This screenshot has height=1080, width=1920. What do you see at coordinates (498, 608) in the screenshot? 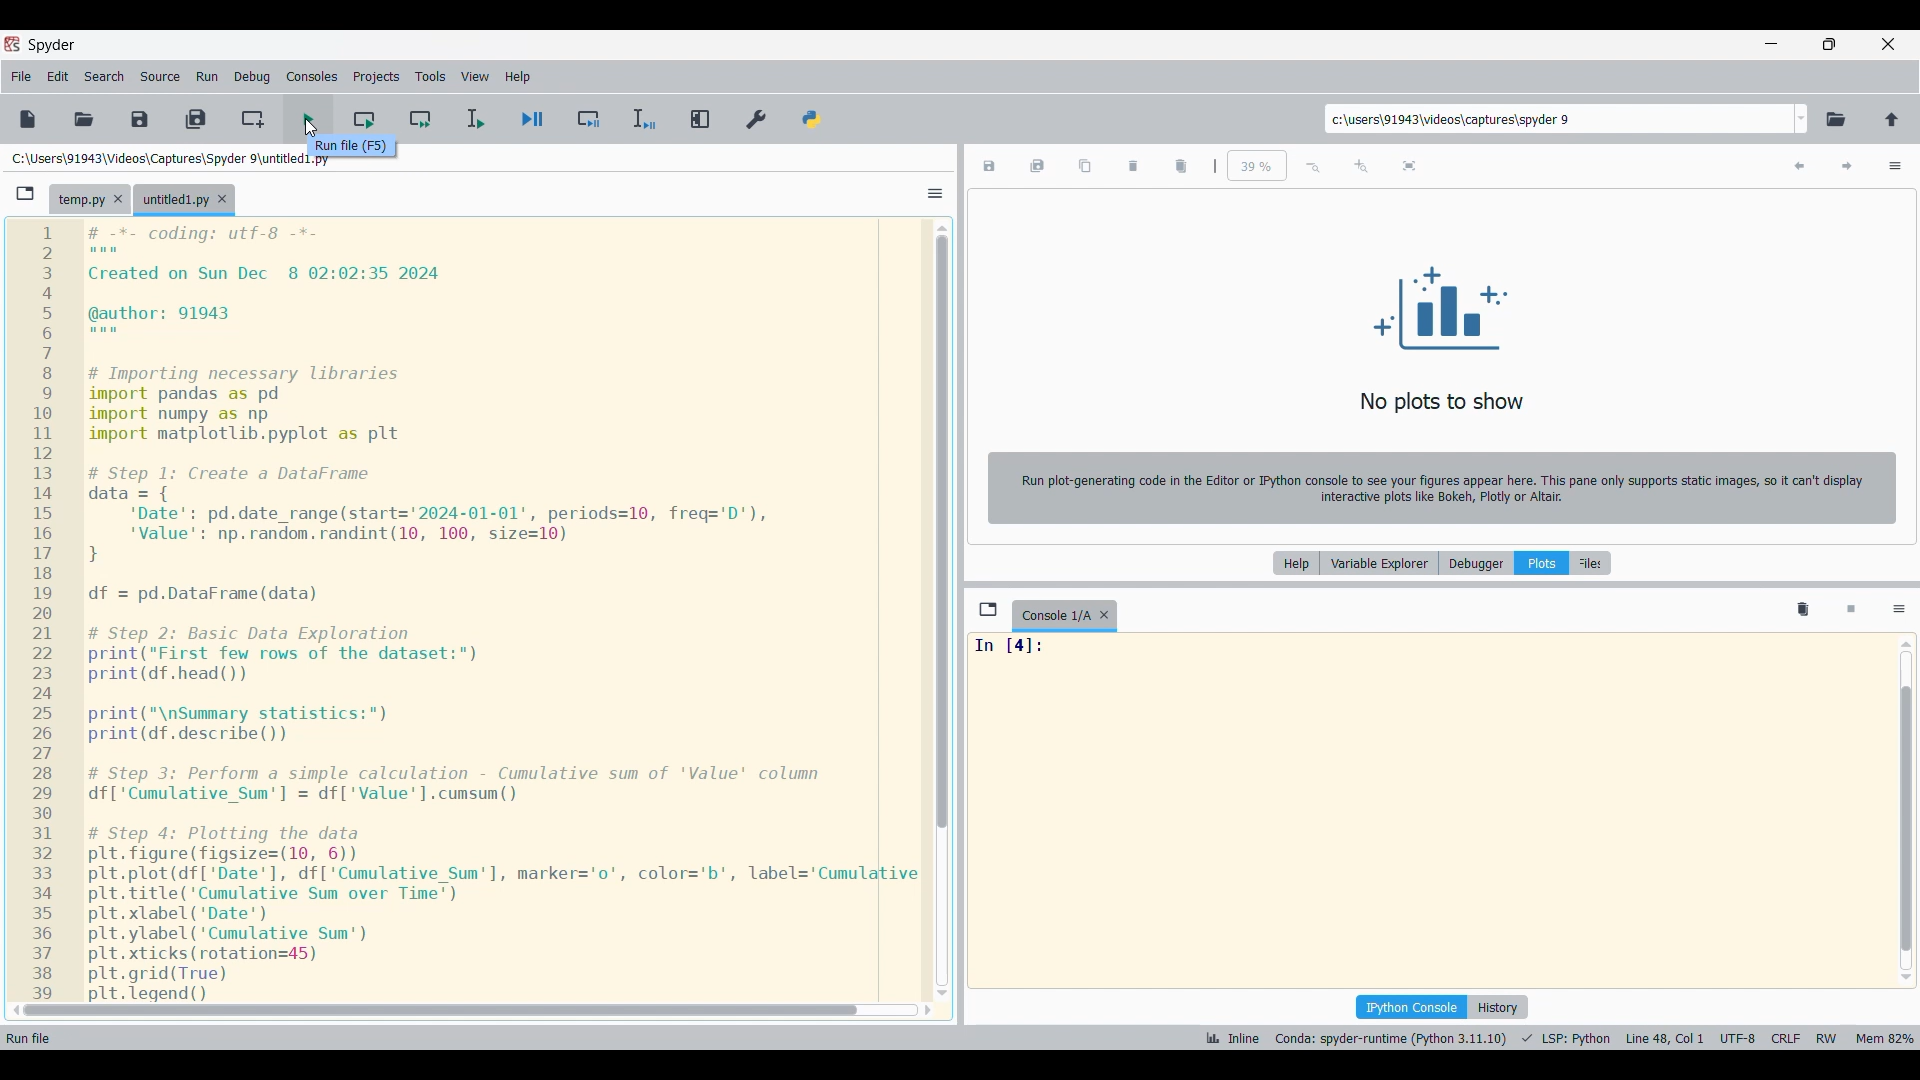
I see `# -*- coding: utf-8 -*-Created on Sun Dec 8 02:02:35 2024@author: 91943# Importing necessary librariesimport pandas as pdimport numpy as npimport matplotlib.pyplot as plt# Step 1: Create a DataFramedata = {‘Date’: pd.date_range(start='2024-01-01', periods=10, freq='D'),‘Value': np.random.randint(10, 100, size=10)}df = pd.DataFrame (data)# Step 2: Basic Data Explorationprint(“First few rows of the dataset:")print(df.head())print("\nSummary statistics:")print (df.describe())# Step 3: Perform a simple calculation - Cumulative sum of 'Value' columndf['Cumulative_Sum'] = df['Value'].cumsum()# Step 4: Plotting the dataplt.figure(figsize=(10, 6))plt.plot(df['Date'], df['Cumulative Sum'], marker='o', color='b', label='Cumulativeplt.title('Cumulative Sum over Time')plt.xlabel('Date’)plt.ylabel('Cumulative Sum')plt.xticks(rotation=45)plt.grid(True)plt legend()` at bounding box center [498, 608].